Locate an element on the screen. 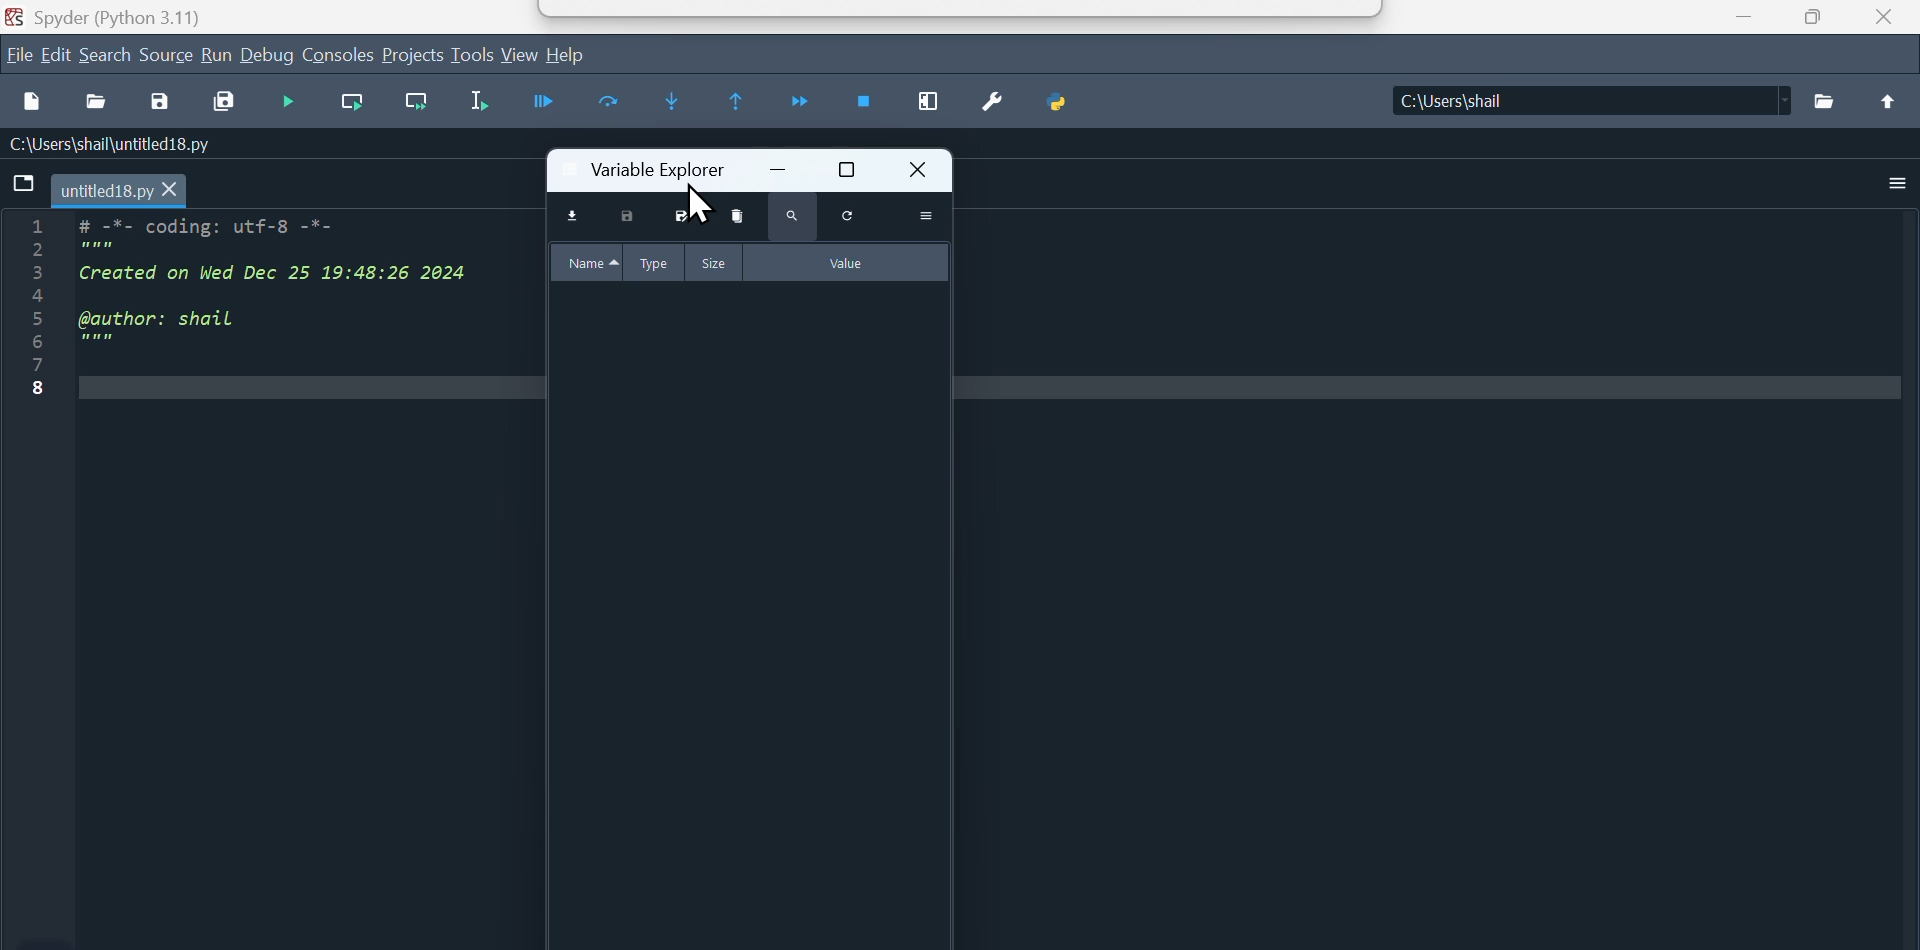 The height and width of the screenshot is (950, 1920). Help is located at coordinates (572, 53).